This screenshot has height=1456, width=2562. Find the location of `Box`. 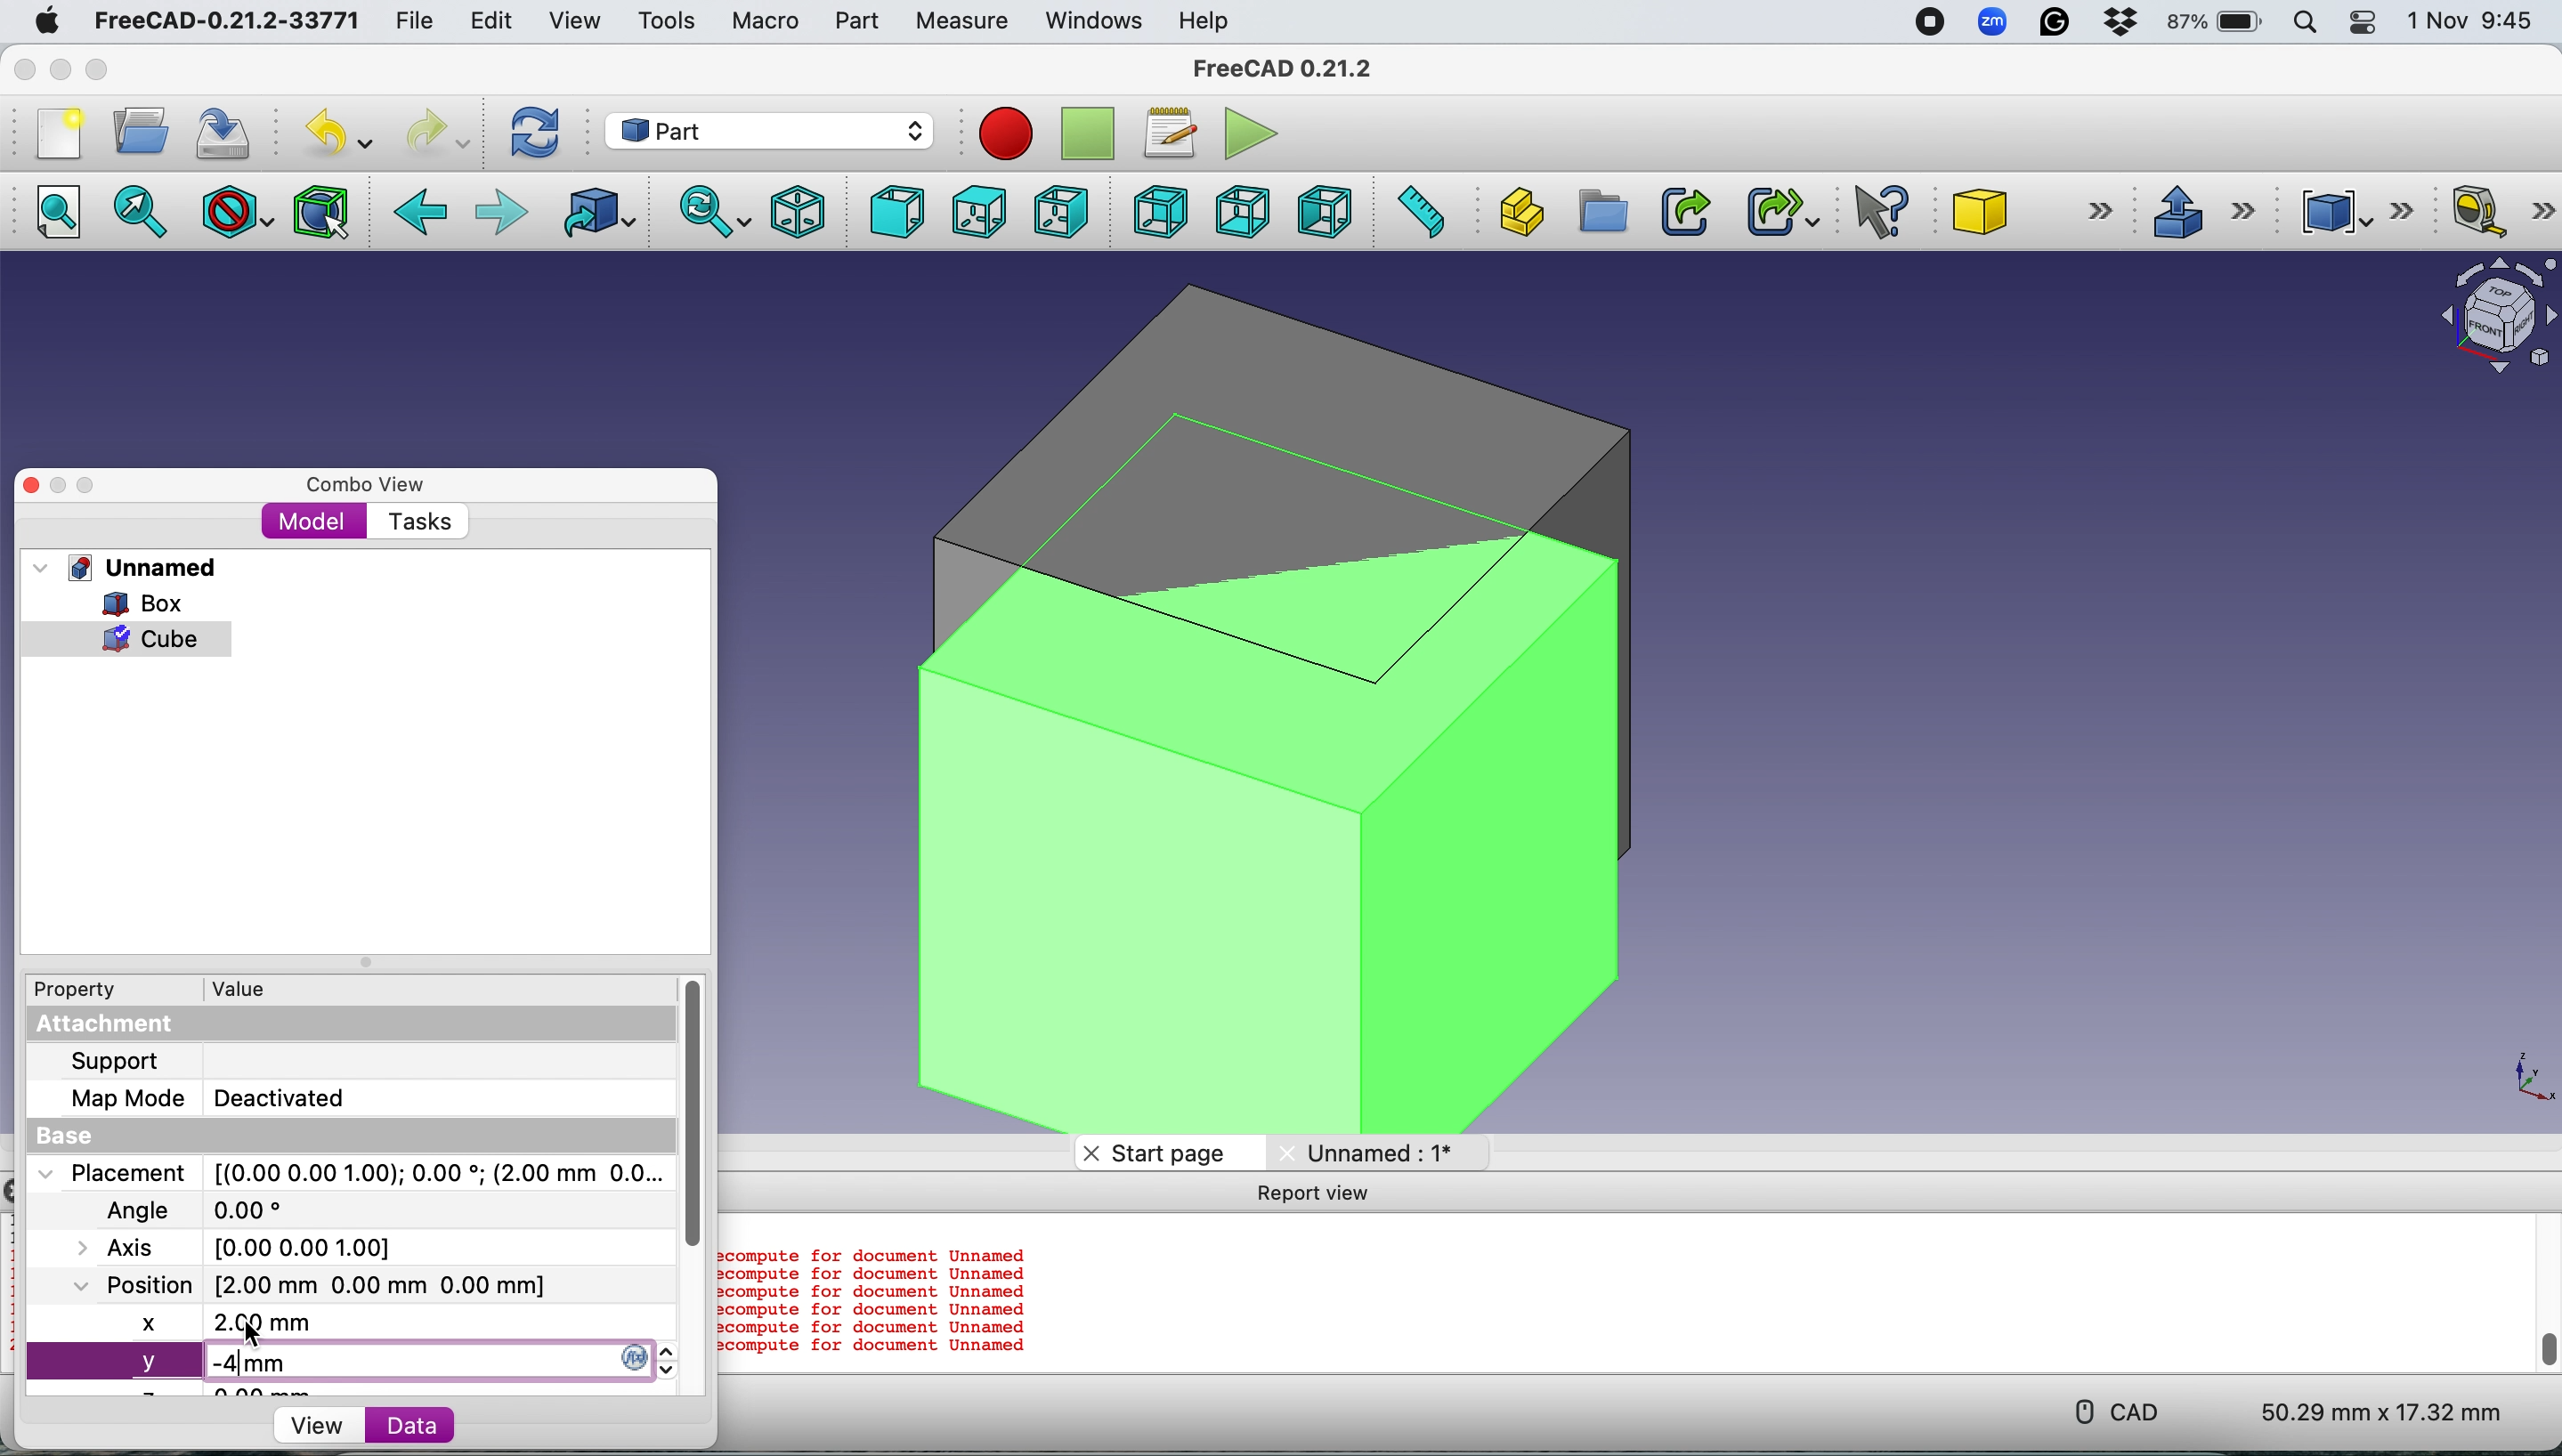

Box is located at coordinates (124, 603).